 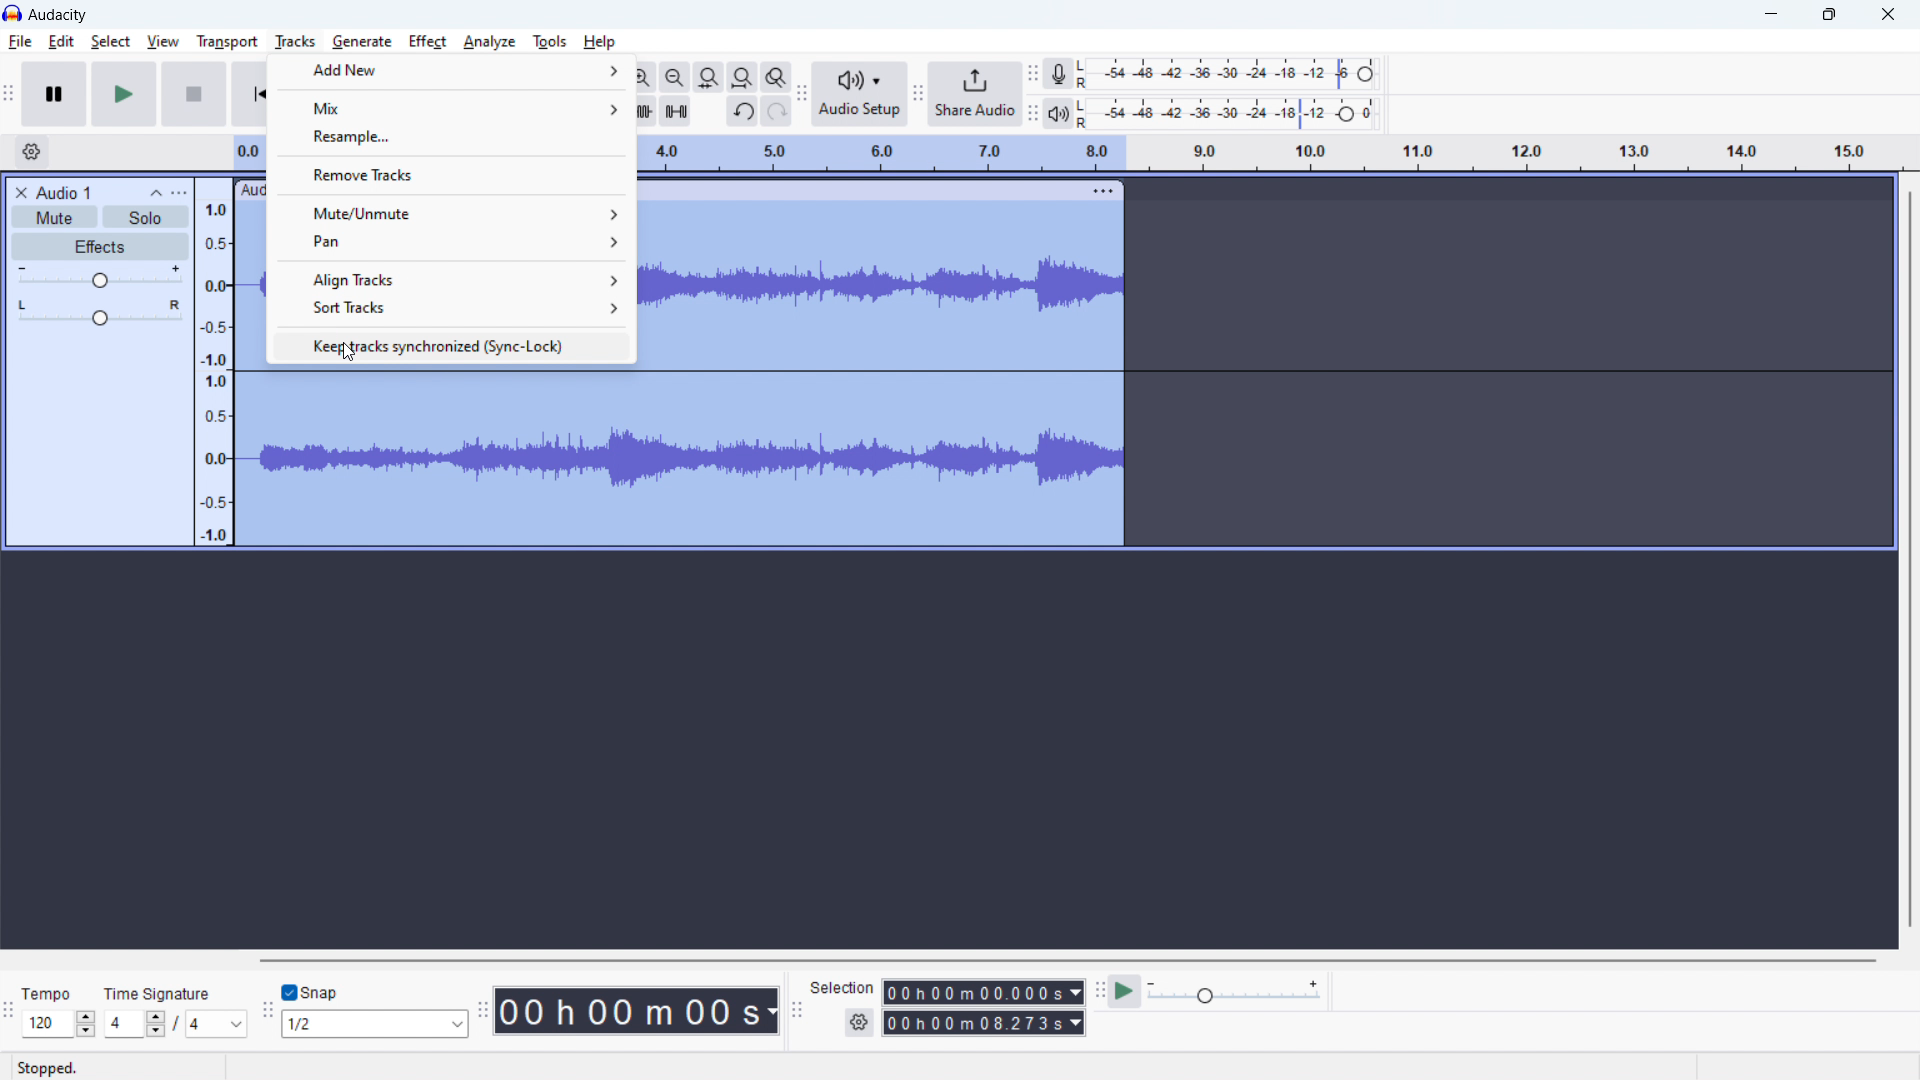 What do you see at coordinates (1059, 112) in the screenshot?
I see `playback meter` at bounding box center [1059, 112].